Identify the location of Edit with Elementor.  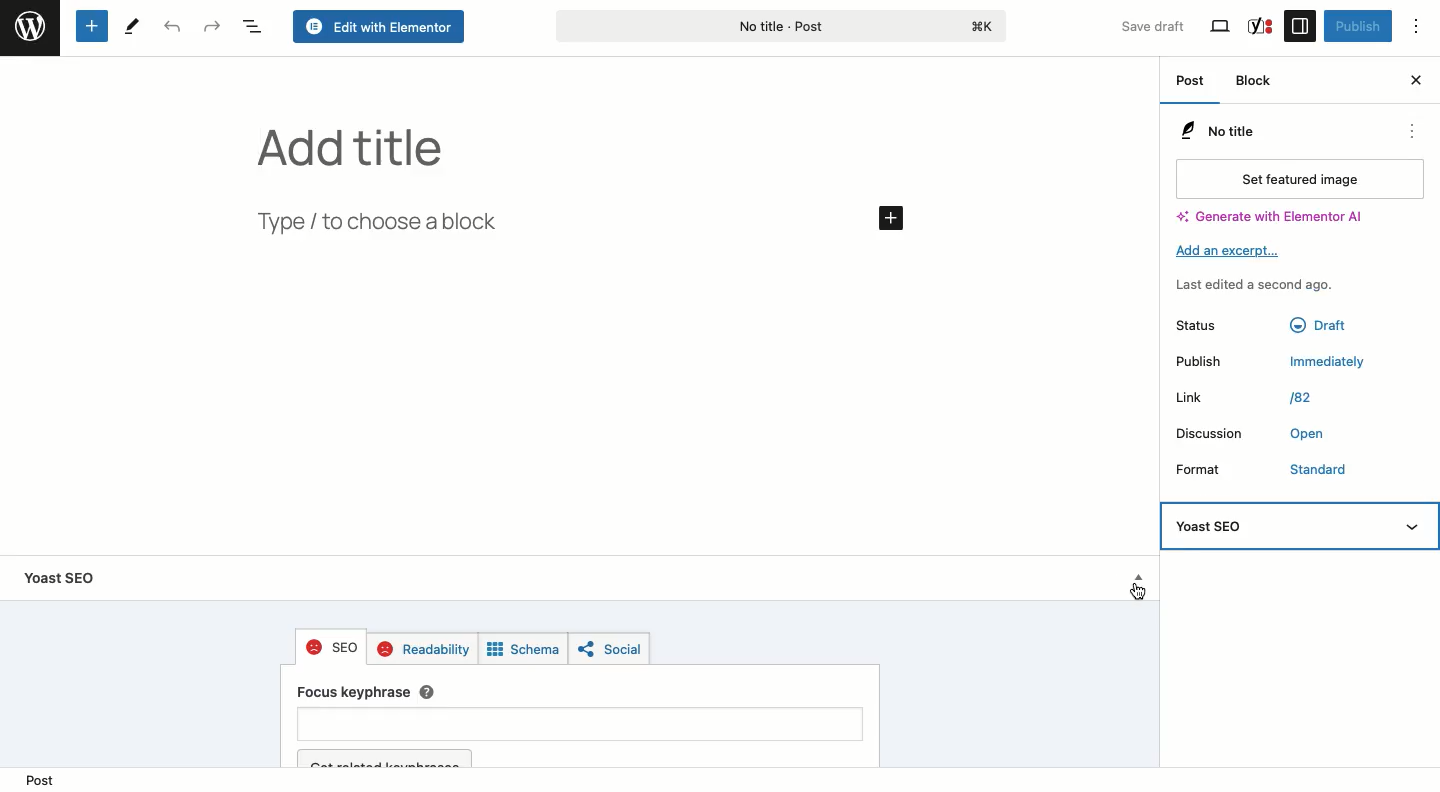
(380, 28).